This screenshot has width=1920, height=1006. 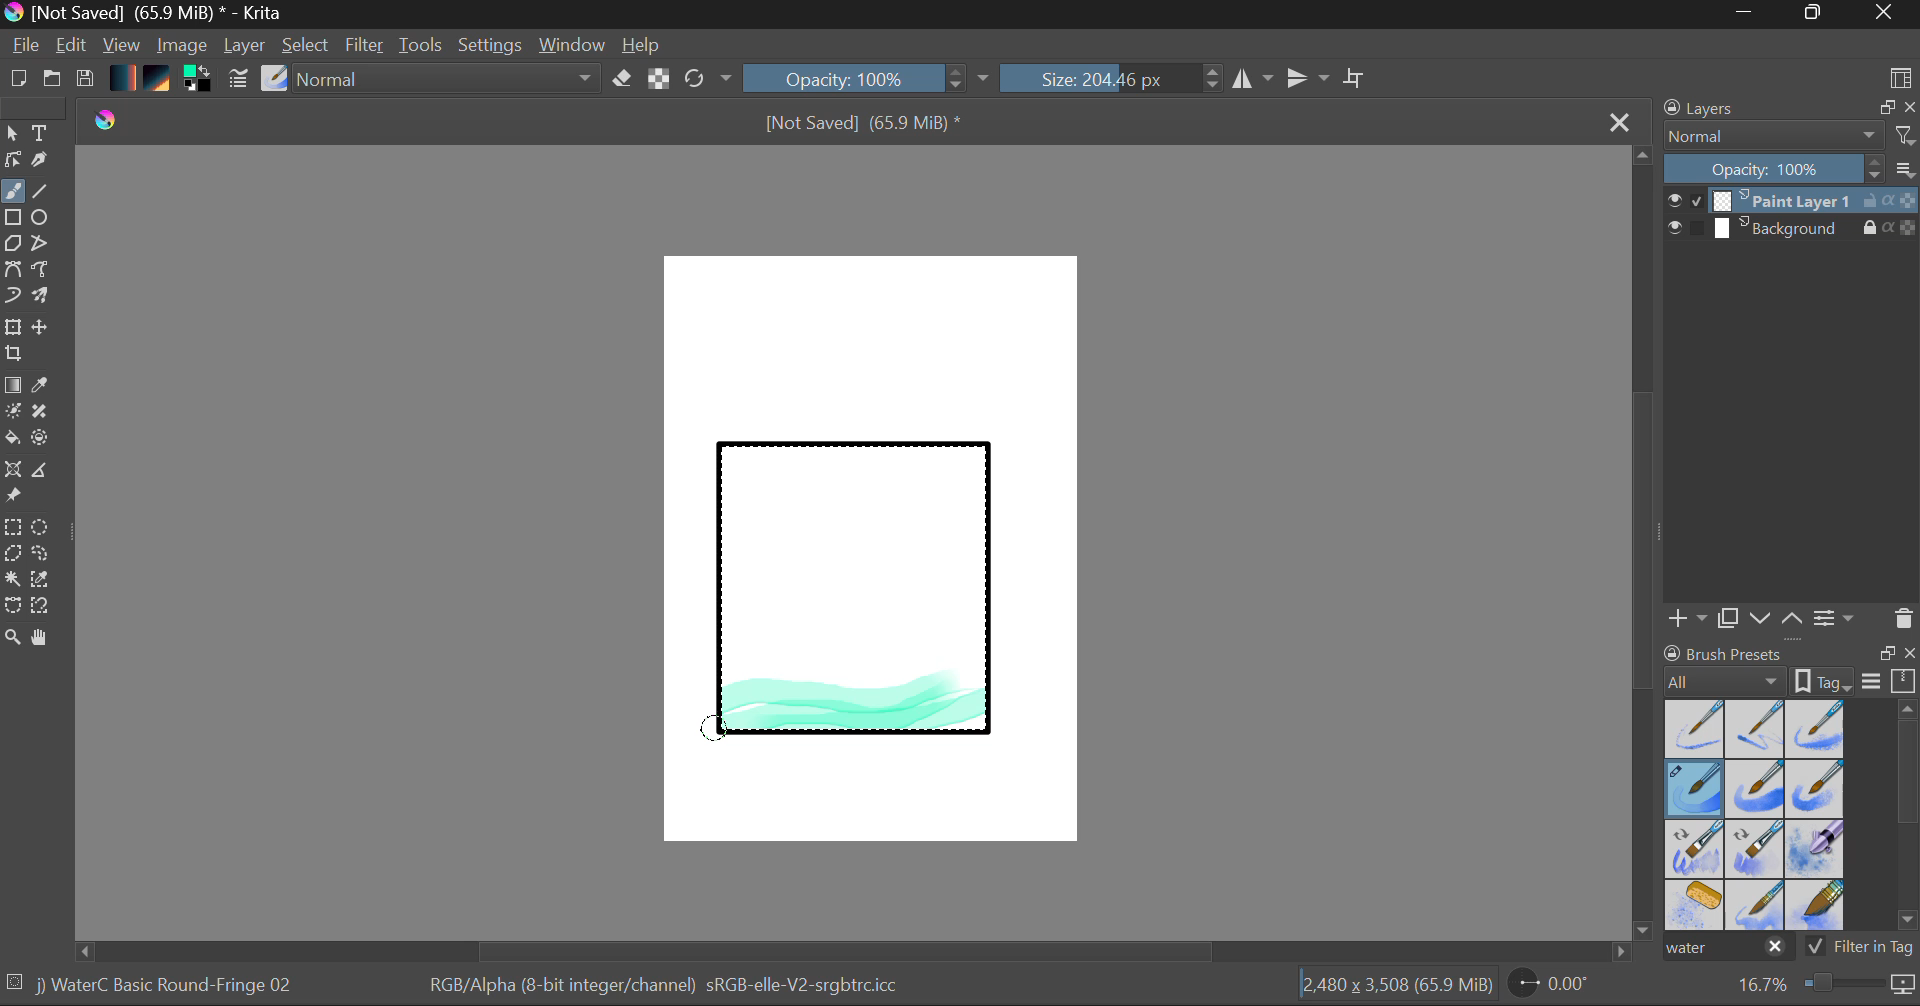 I want to click on Freehand Selection, so click(x=41, y=556).